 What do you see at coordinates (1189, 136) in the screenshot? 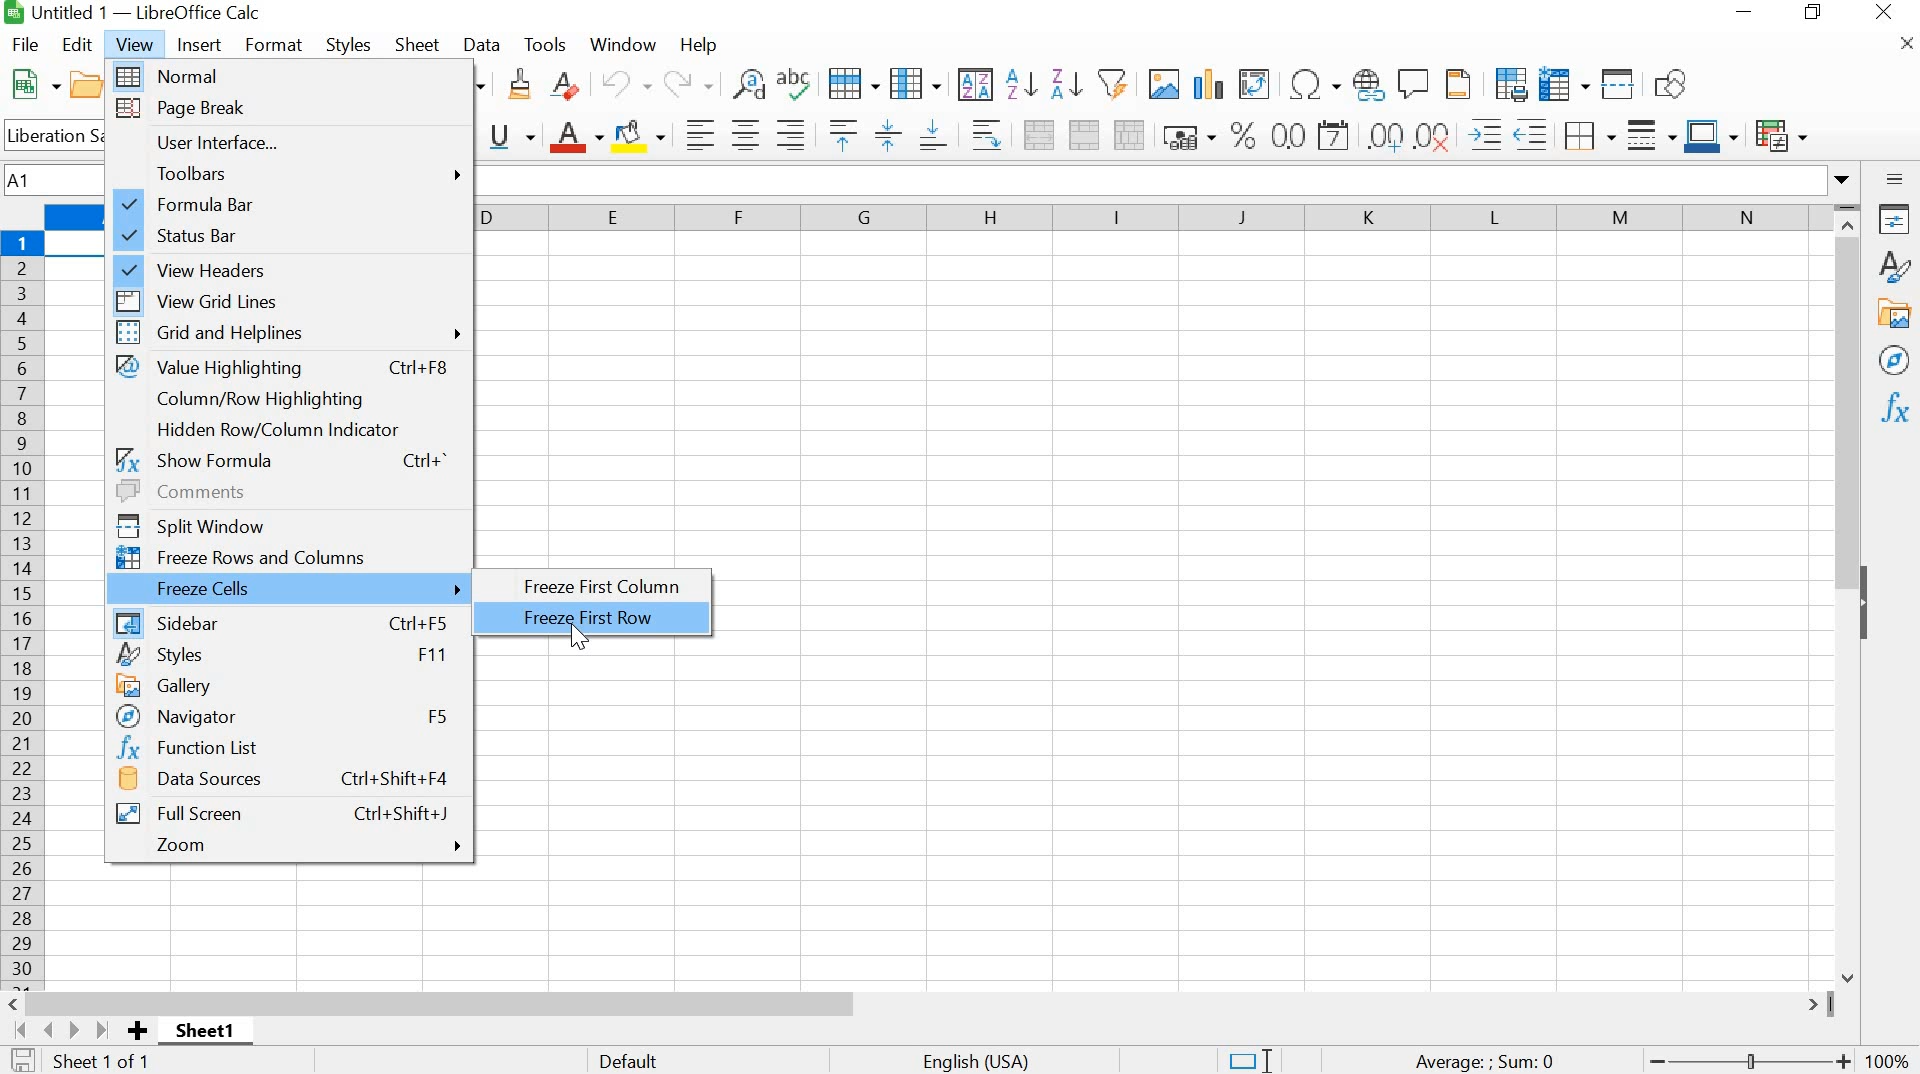
I see `FORMAT AS CURRENCY` at bounding box center [1189, 136].